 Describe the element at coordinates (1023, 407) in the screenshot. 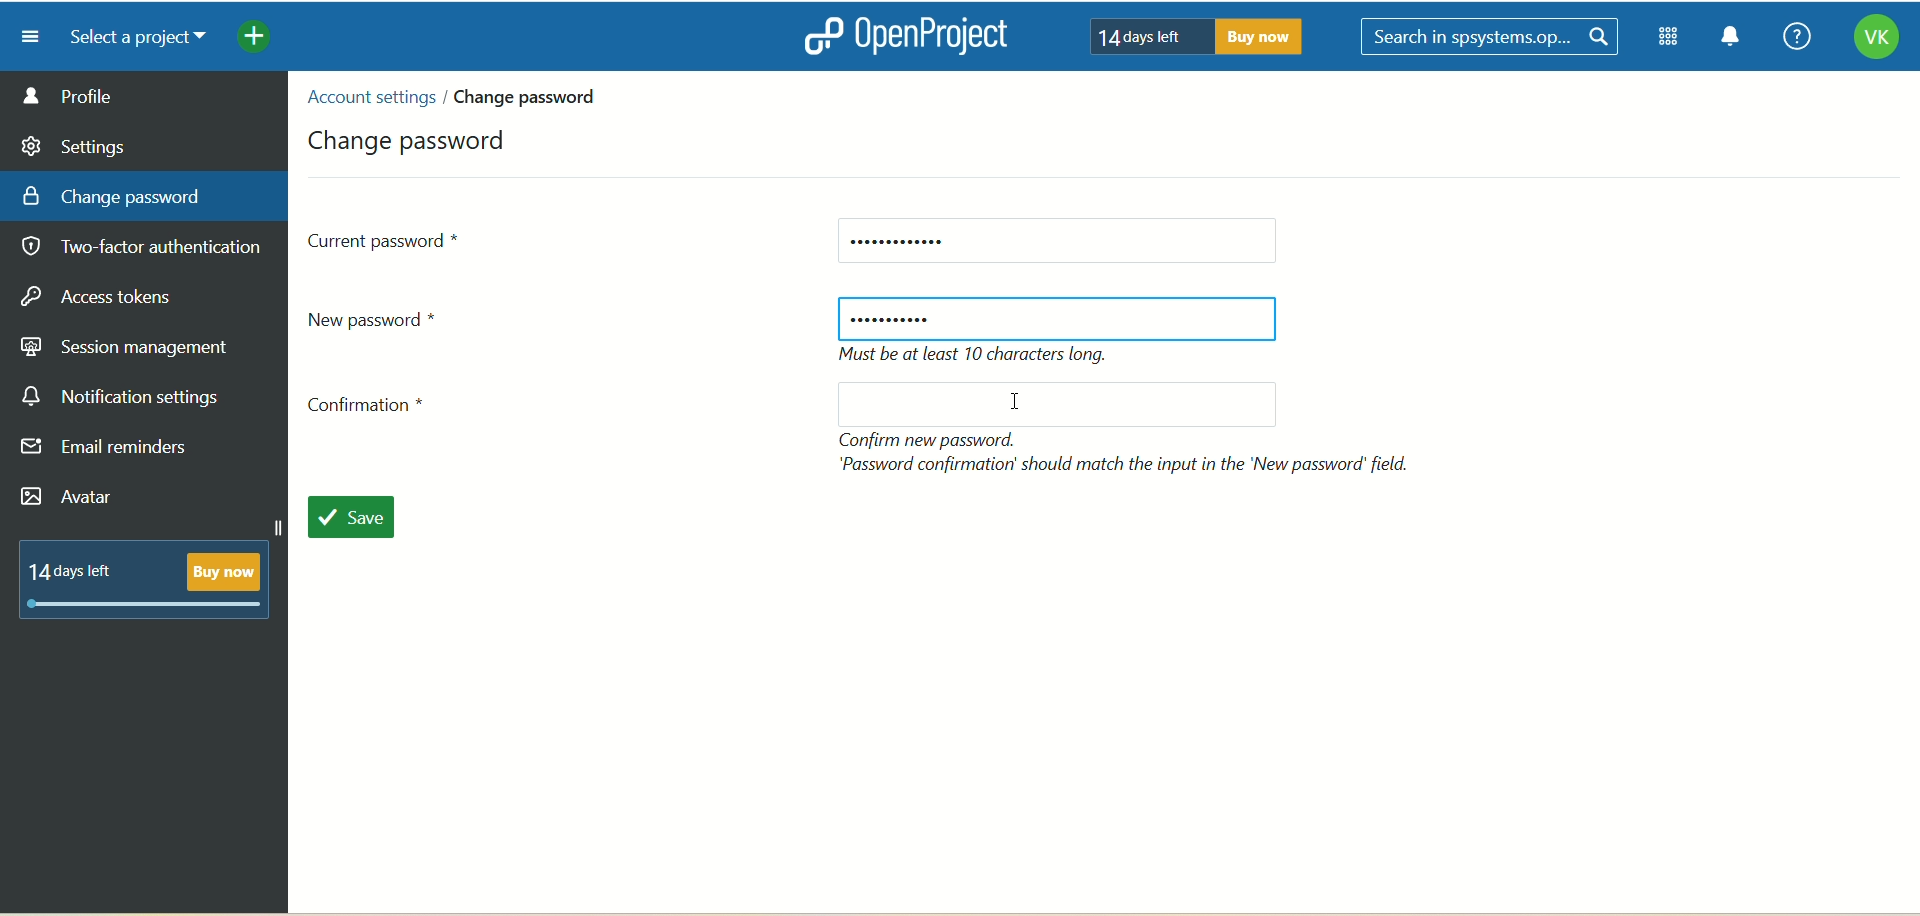

I see `cursor` at that location.